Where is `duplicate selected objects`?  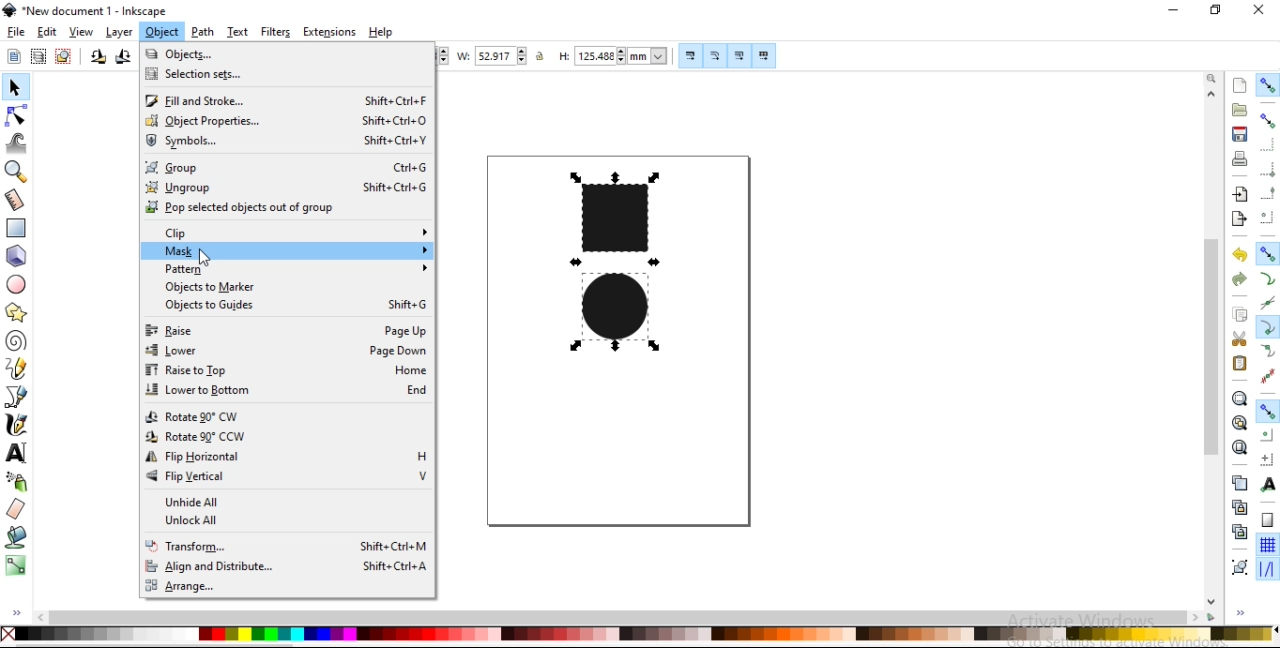
duplicate selected objects is located at coordinates (1241, 485).